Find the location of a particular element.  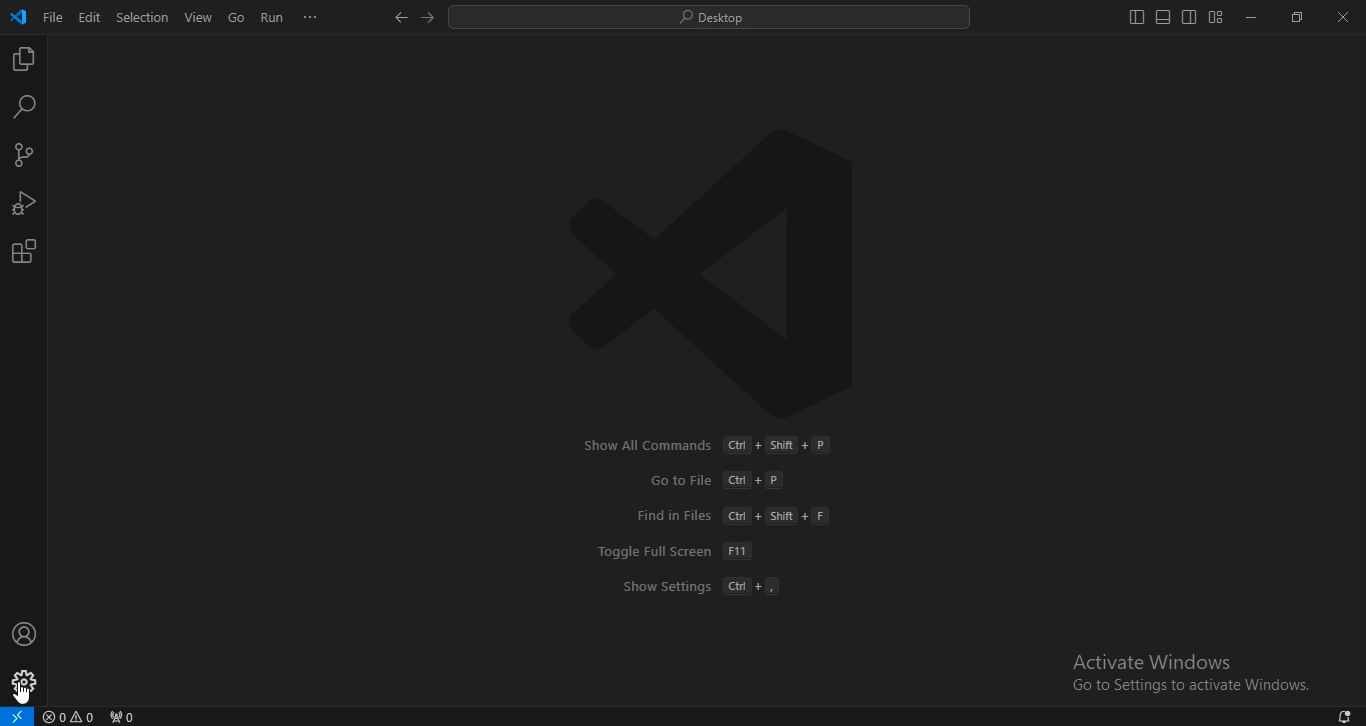

toggle panel is located at coordinates (1162, 17).